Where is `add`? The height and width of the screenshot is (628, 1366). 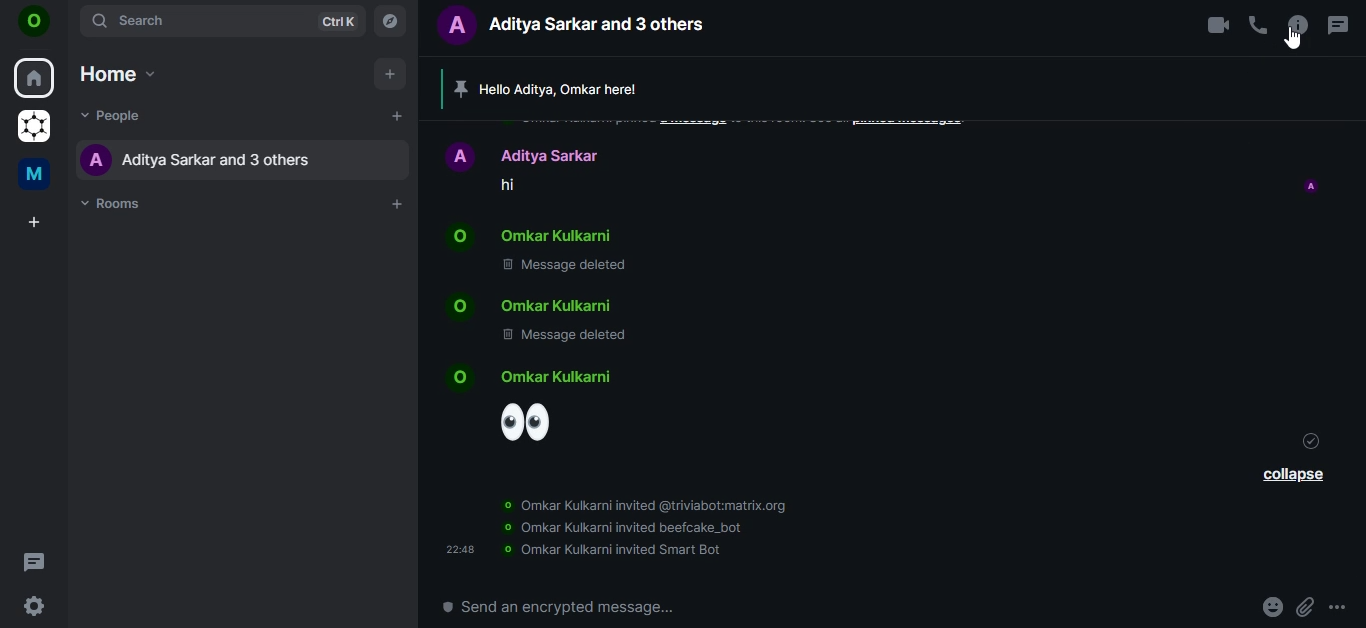
add is located at coordinates (389, 76).